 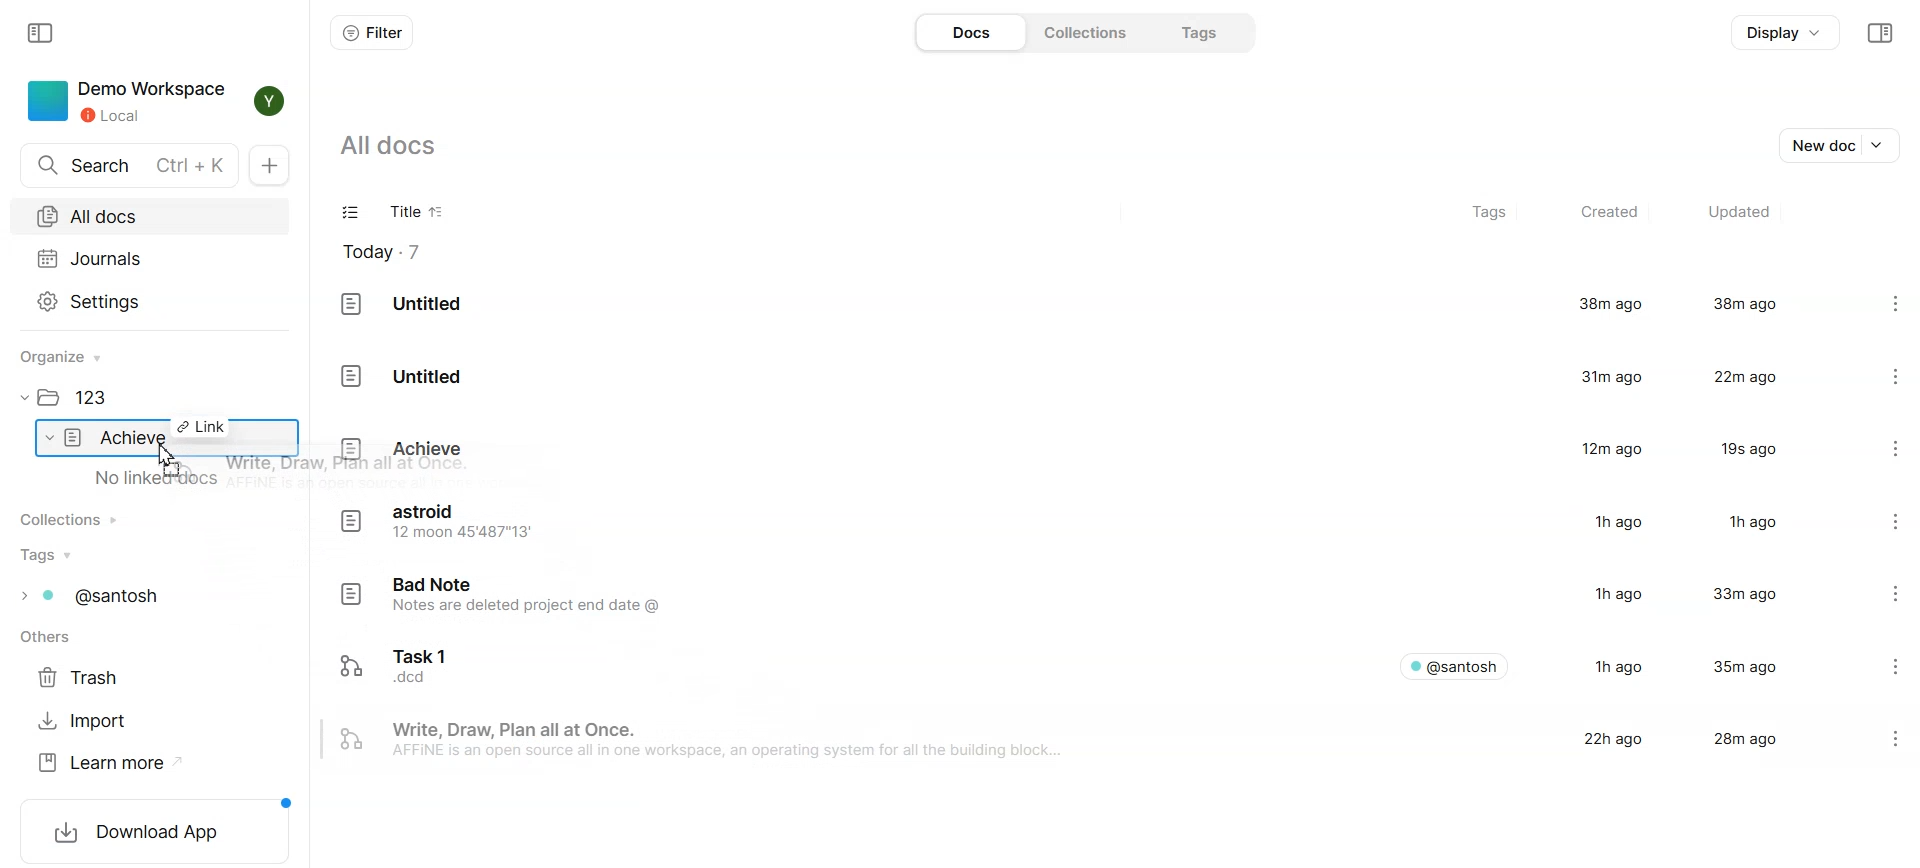 What do you see at coordinates (130, 166) in the screenshot?
I see `Search doc` at bounding box center [130, 166].